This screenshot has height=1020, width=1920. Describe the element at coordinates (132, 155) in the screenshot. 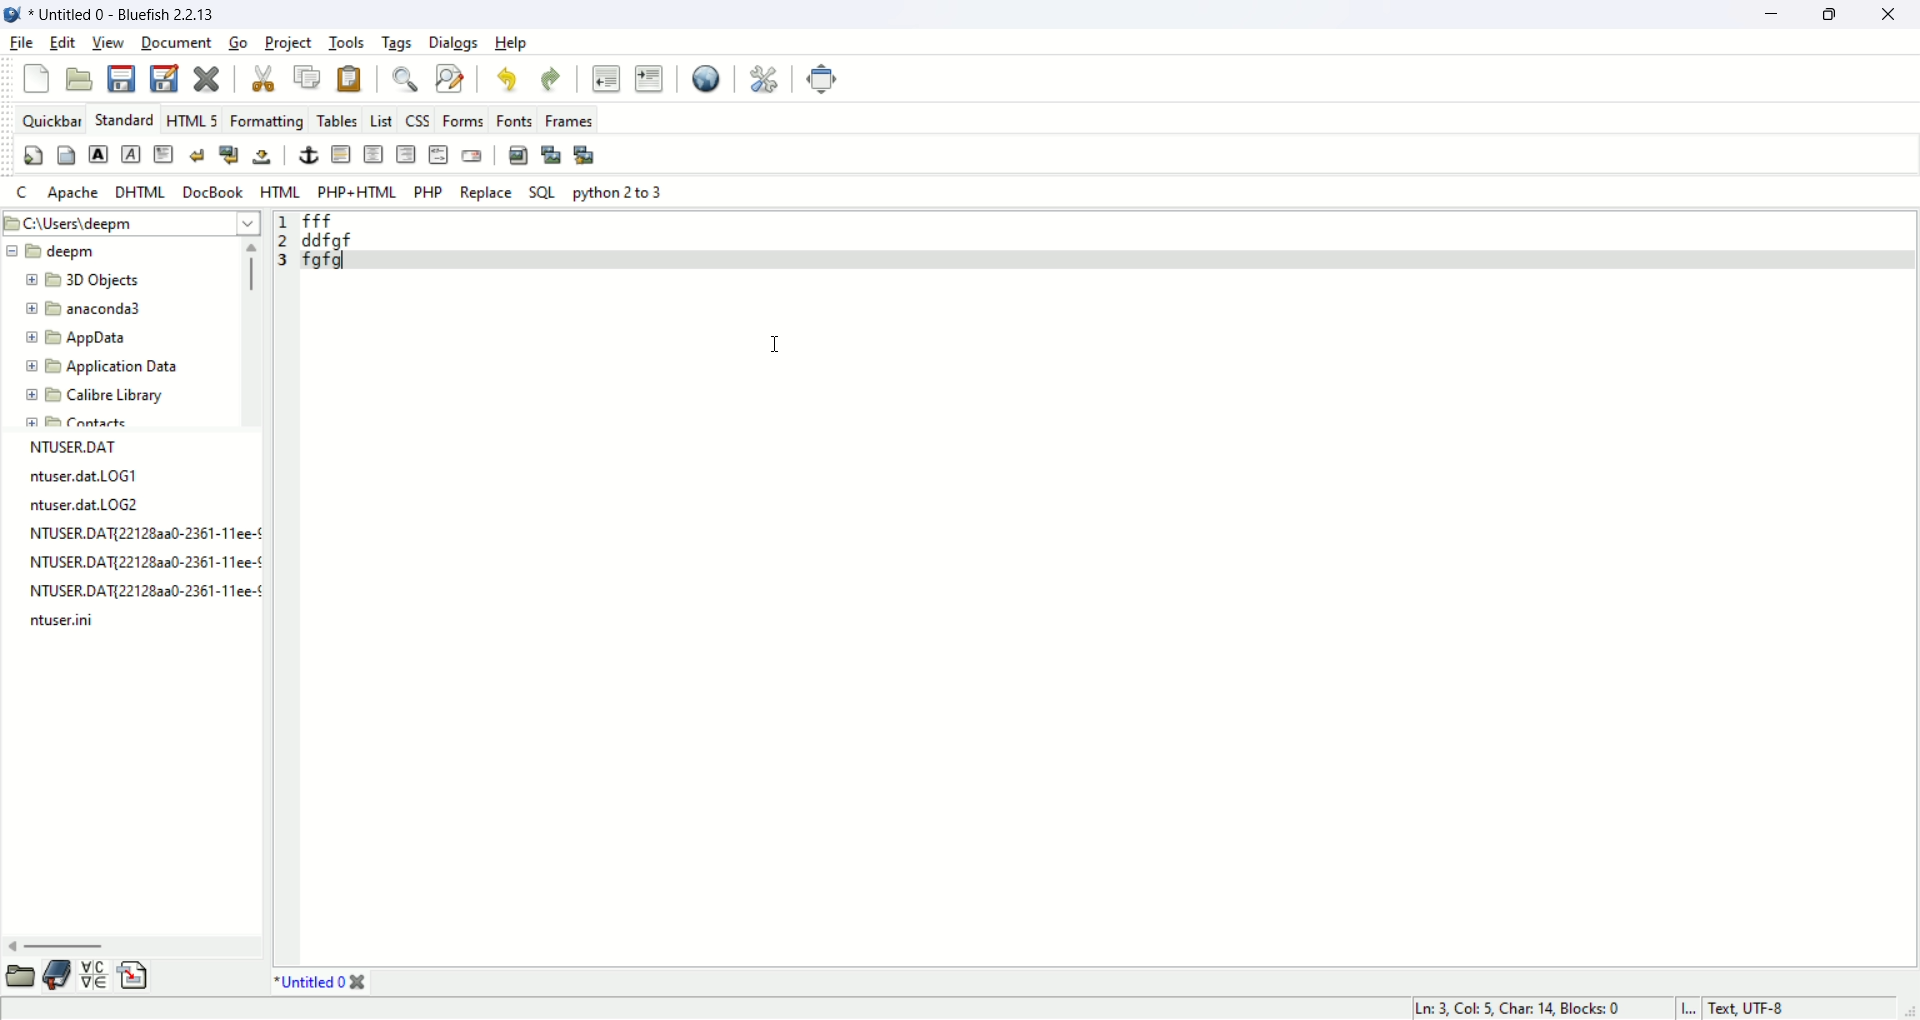

I see `emphasis` at that location.